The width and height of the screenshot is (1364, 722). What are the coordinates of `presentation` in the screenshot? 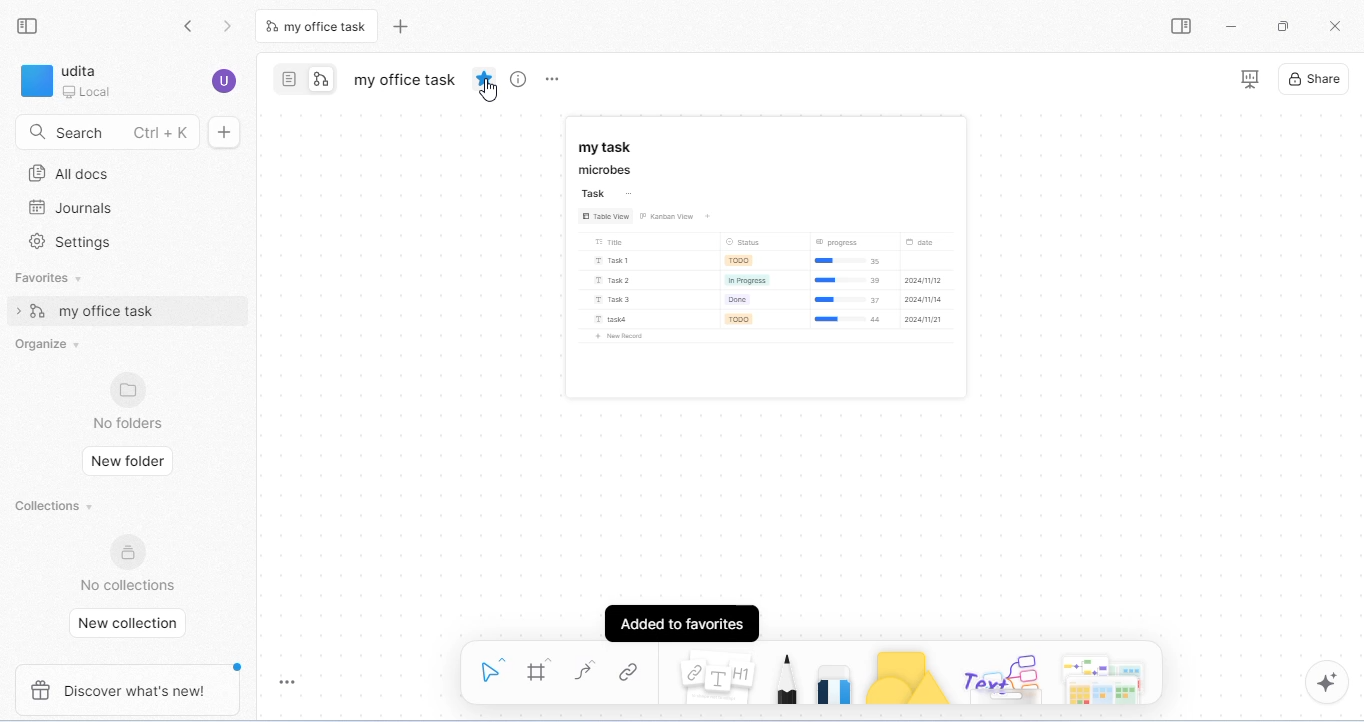 It's located at (1249, 81).